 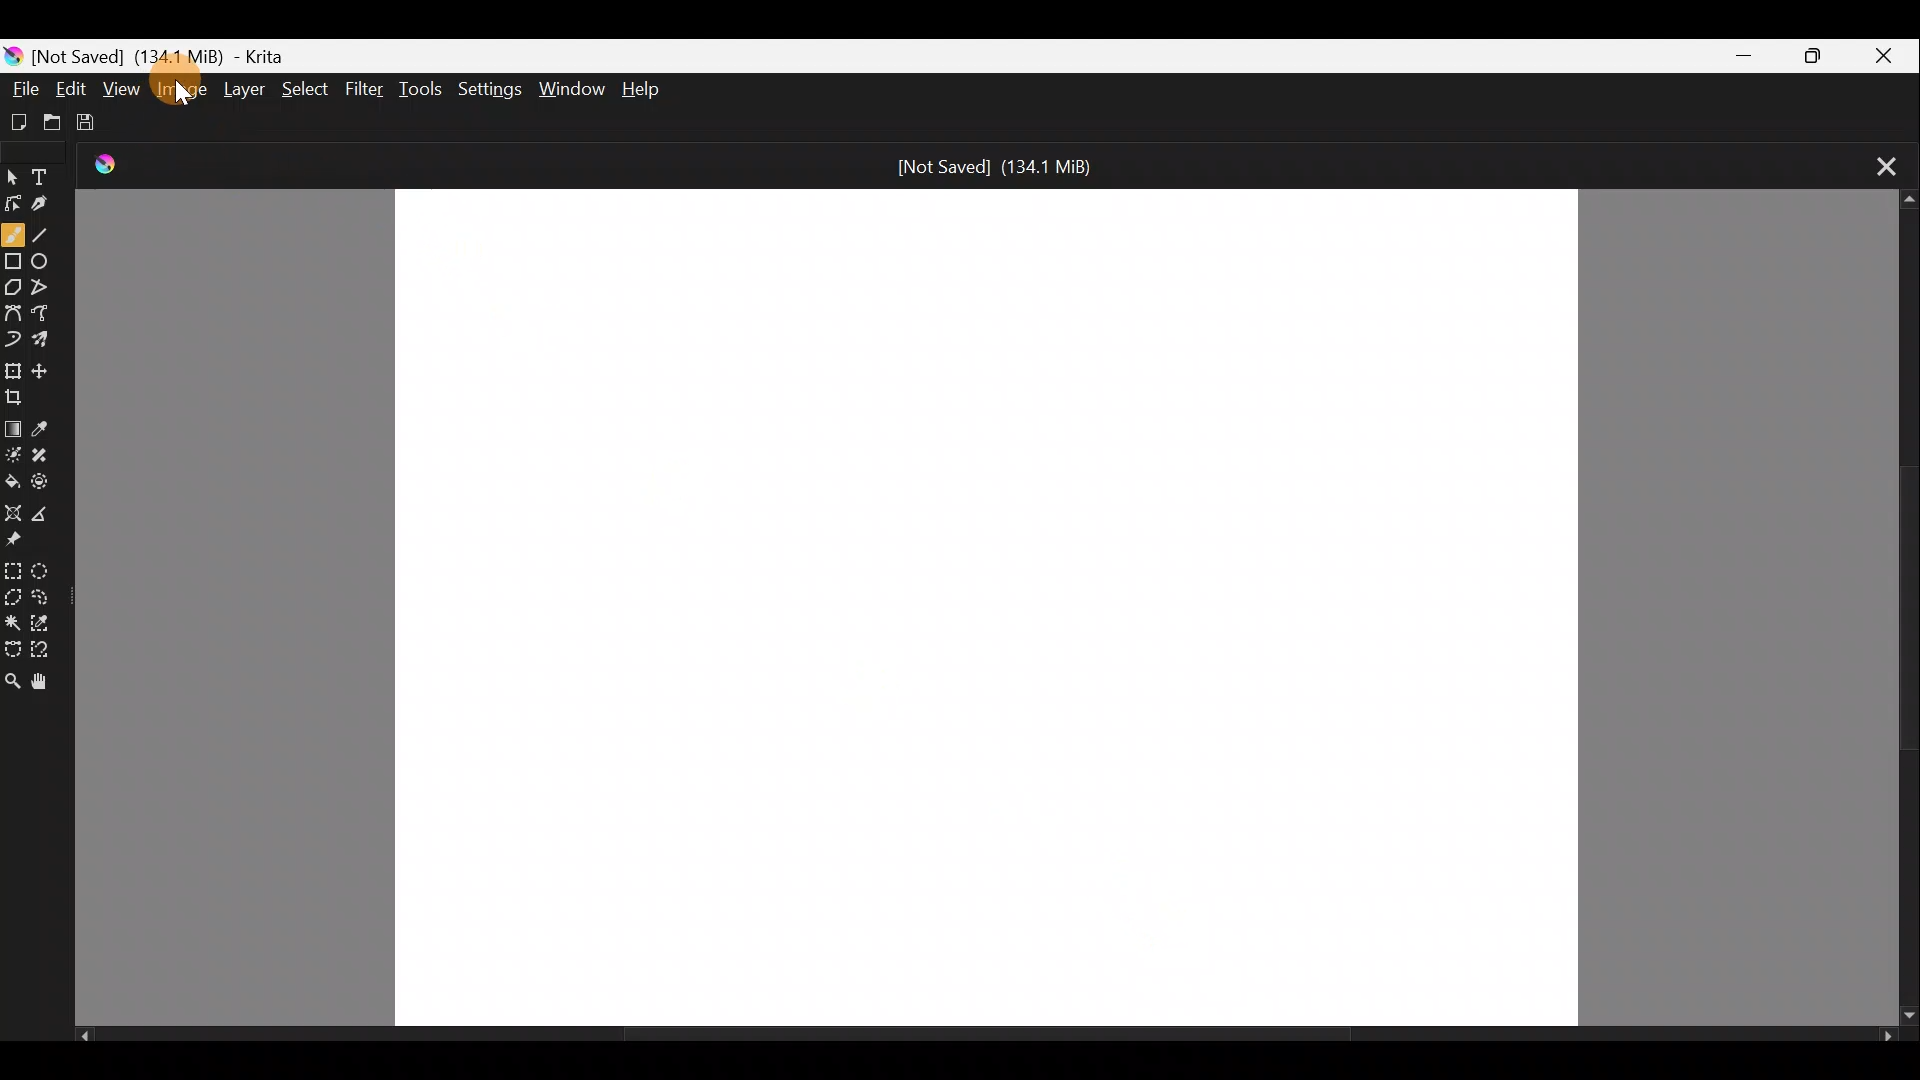 What do you see at coordinates (114, 164) in the screenshot?
I see `Krita Logo` at bounding box center [114, 164].